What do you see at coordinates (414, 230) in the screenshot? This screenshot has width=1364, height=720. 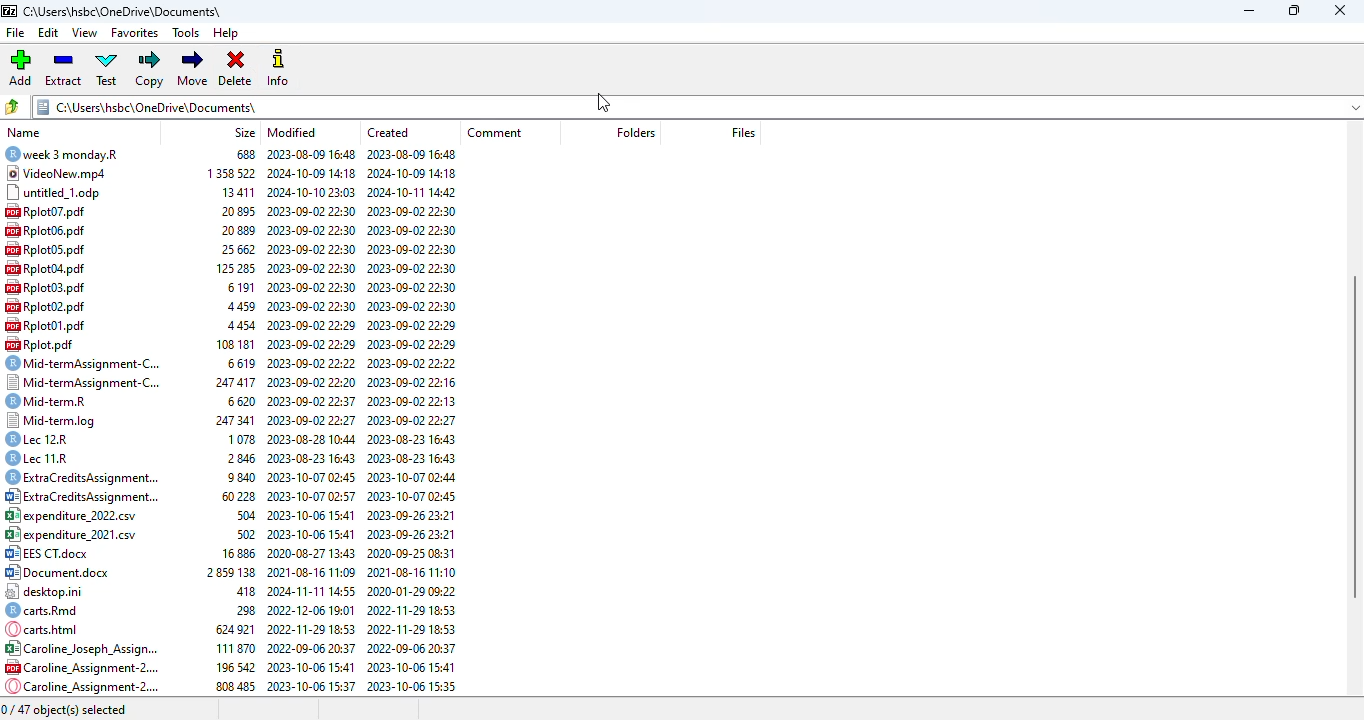 I see `2023-09-02 22:30` at bounding box center [414, 230].